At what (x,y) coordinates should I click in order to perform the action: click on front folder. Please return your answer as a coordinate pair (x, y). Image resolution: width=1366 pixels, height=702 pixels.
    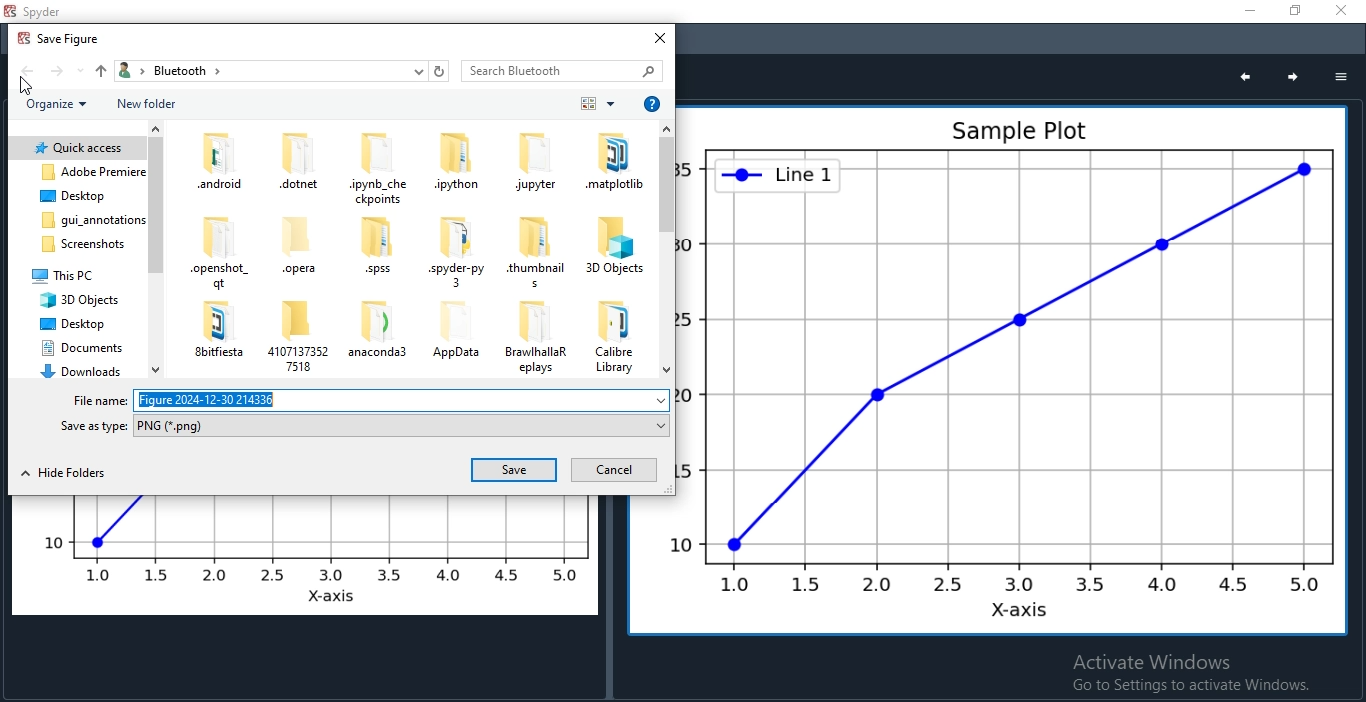
    Looking at the image, I should click on (66, 72).